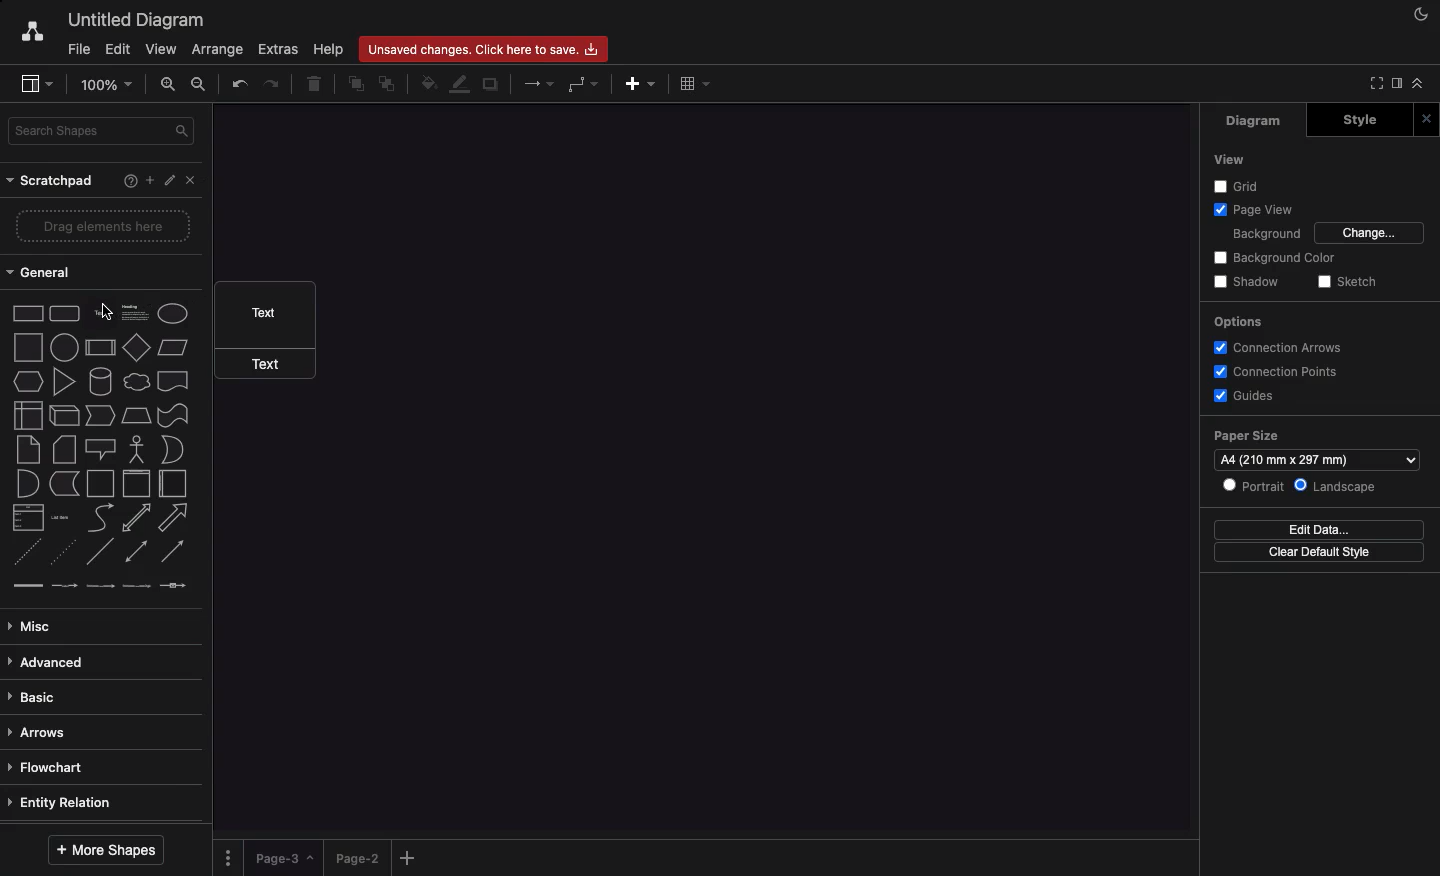 This screenshot has height=876, width=1440. I want to click on Trash, so click(315, 85).